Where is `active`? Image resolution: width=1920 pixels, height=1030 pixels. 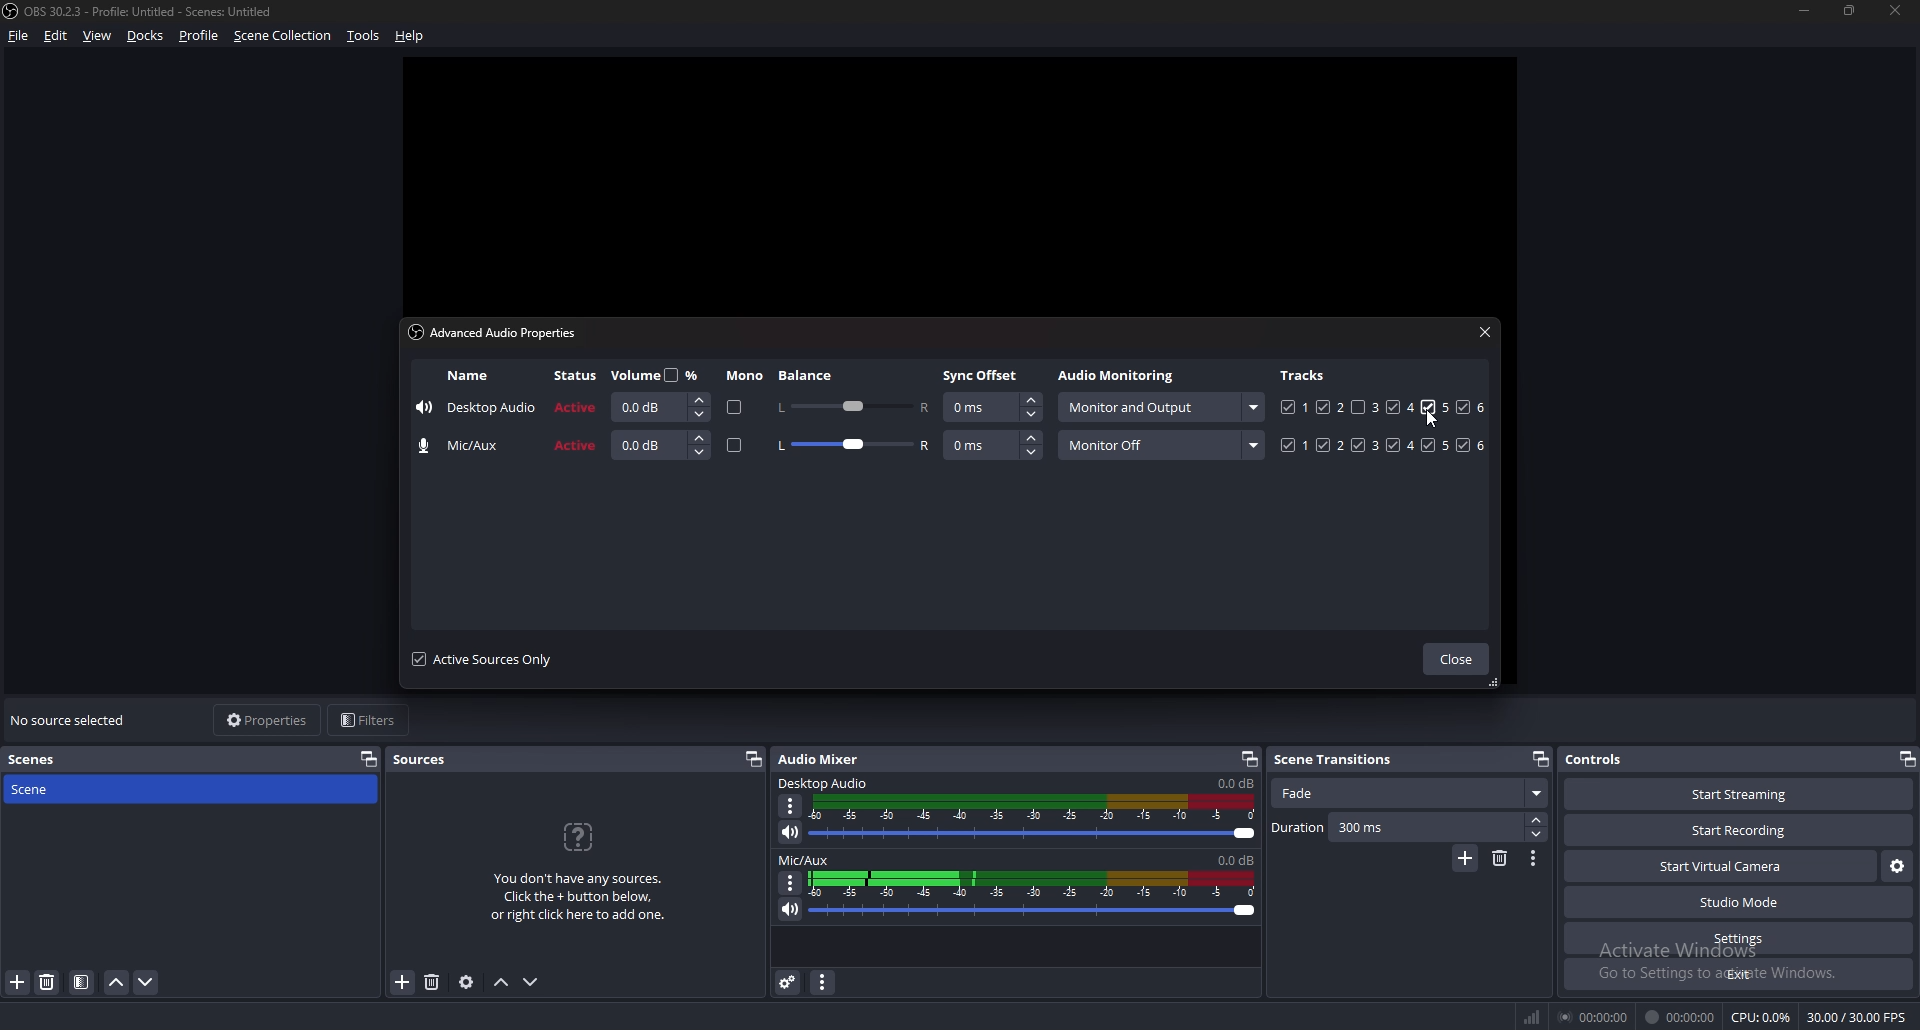
active is located at coordinates (576, 447).